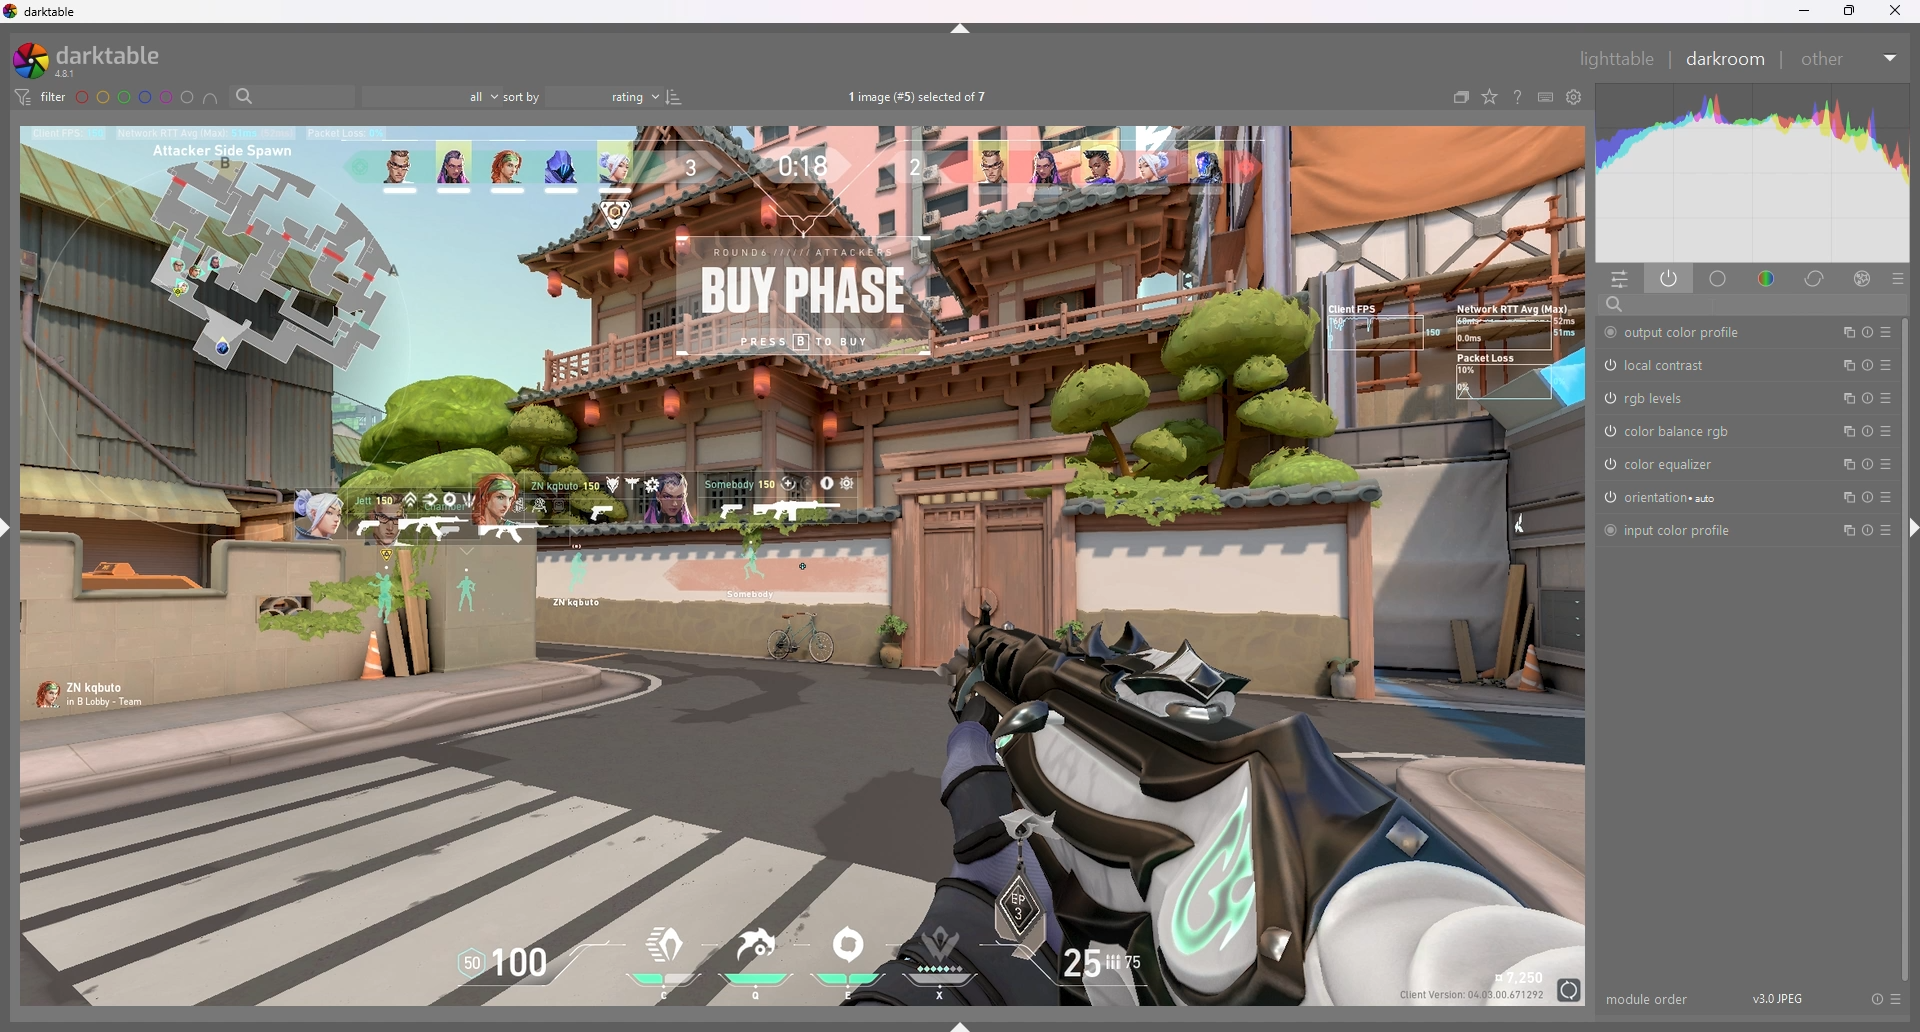 Image resolution: width=1920 pixels, height=1032 pixels. I want to click on effect, so click(1862, 278).